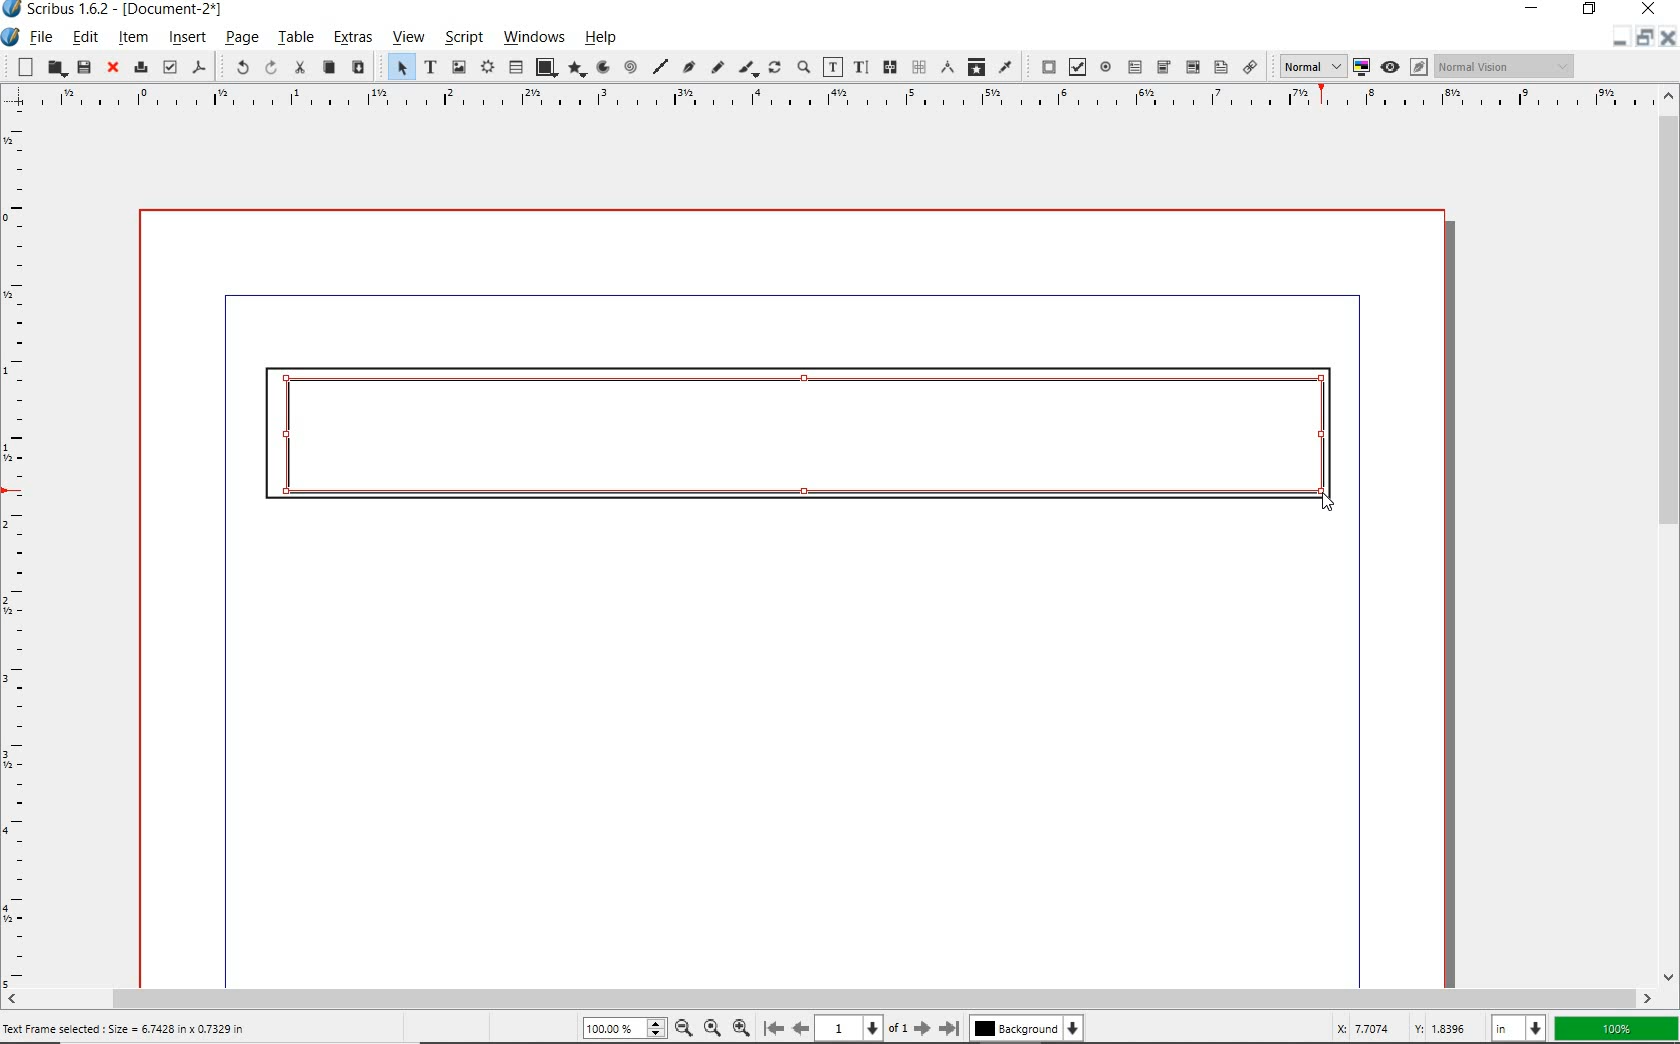 The height and width of the screenshot is (1044, 1680). What do you see at coordinates (1250, 66) in the screenshot?
I see `link annotation` at bounding box center [1250, 66].